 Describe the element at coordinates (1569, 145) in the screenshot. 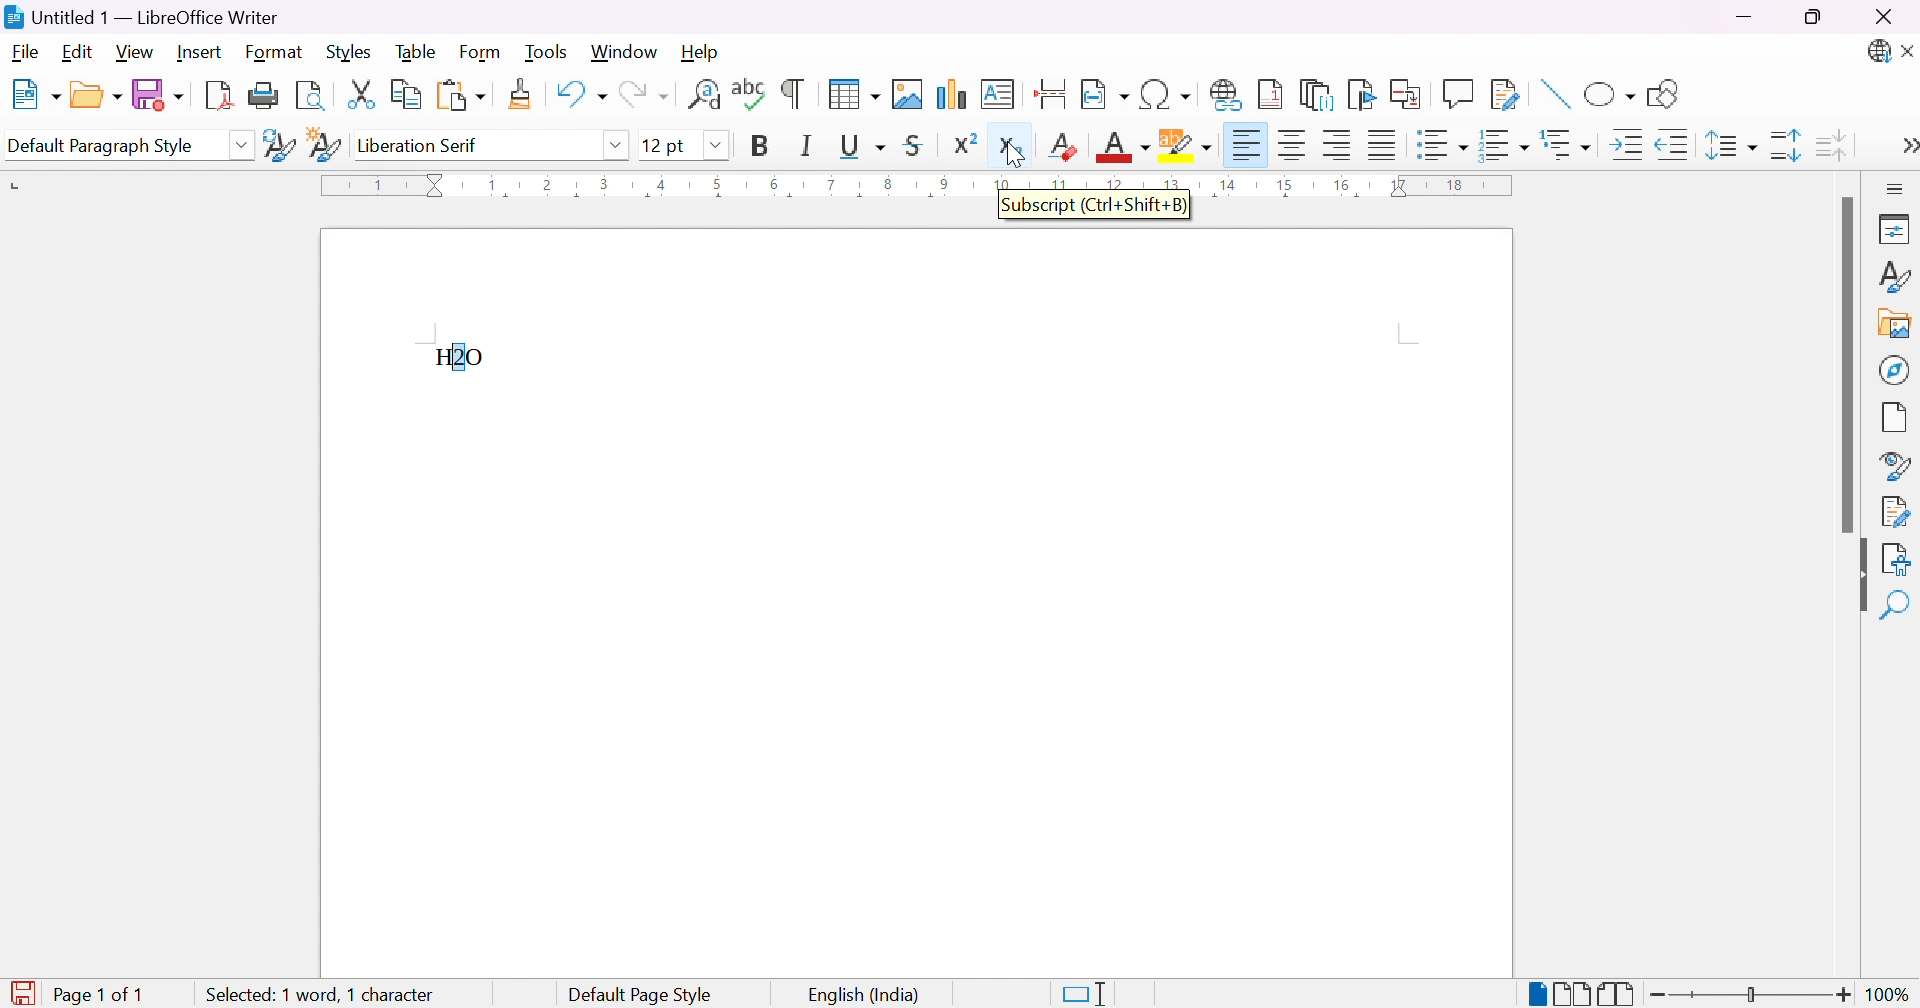

I see `Select outline format` at that location.